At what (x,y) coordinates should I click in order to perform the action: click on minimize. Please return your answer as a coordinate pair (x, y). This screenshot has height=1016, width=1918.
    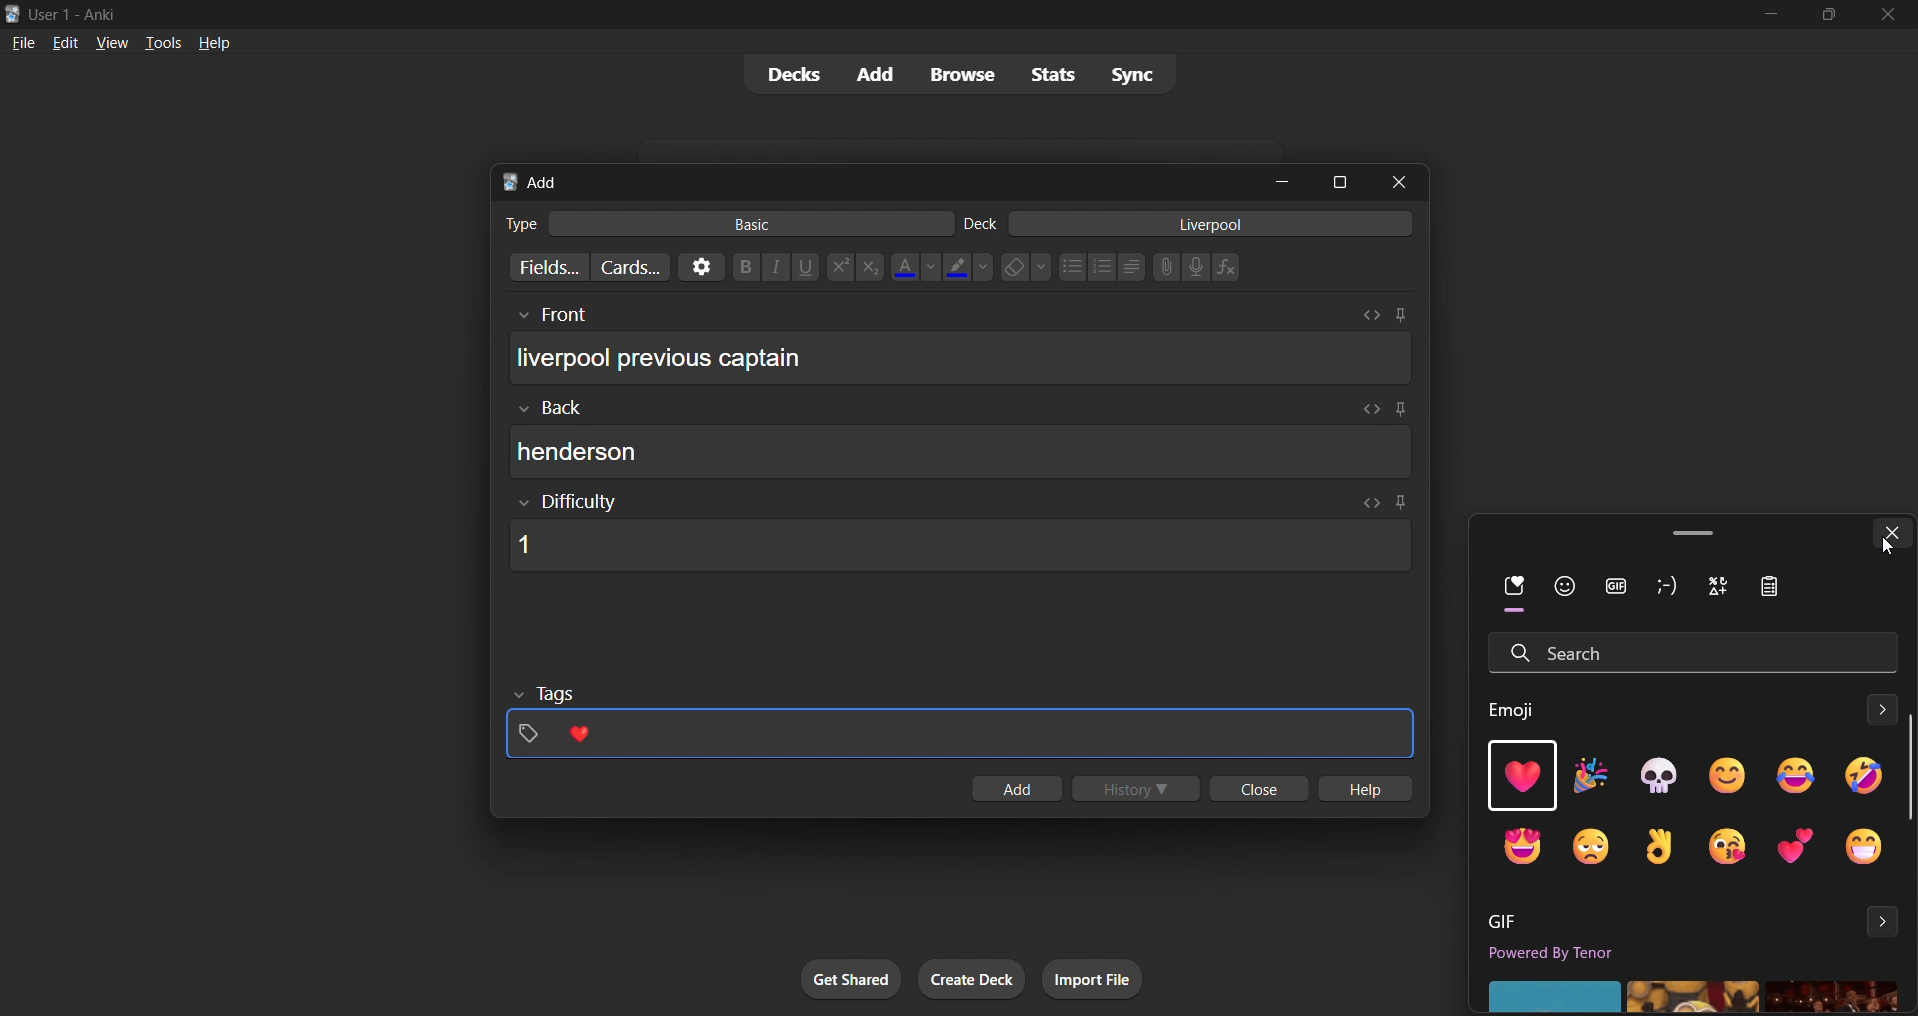
    Looking at the image, I should click on (1767, 16).